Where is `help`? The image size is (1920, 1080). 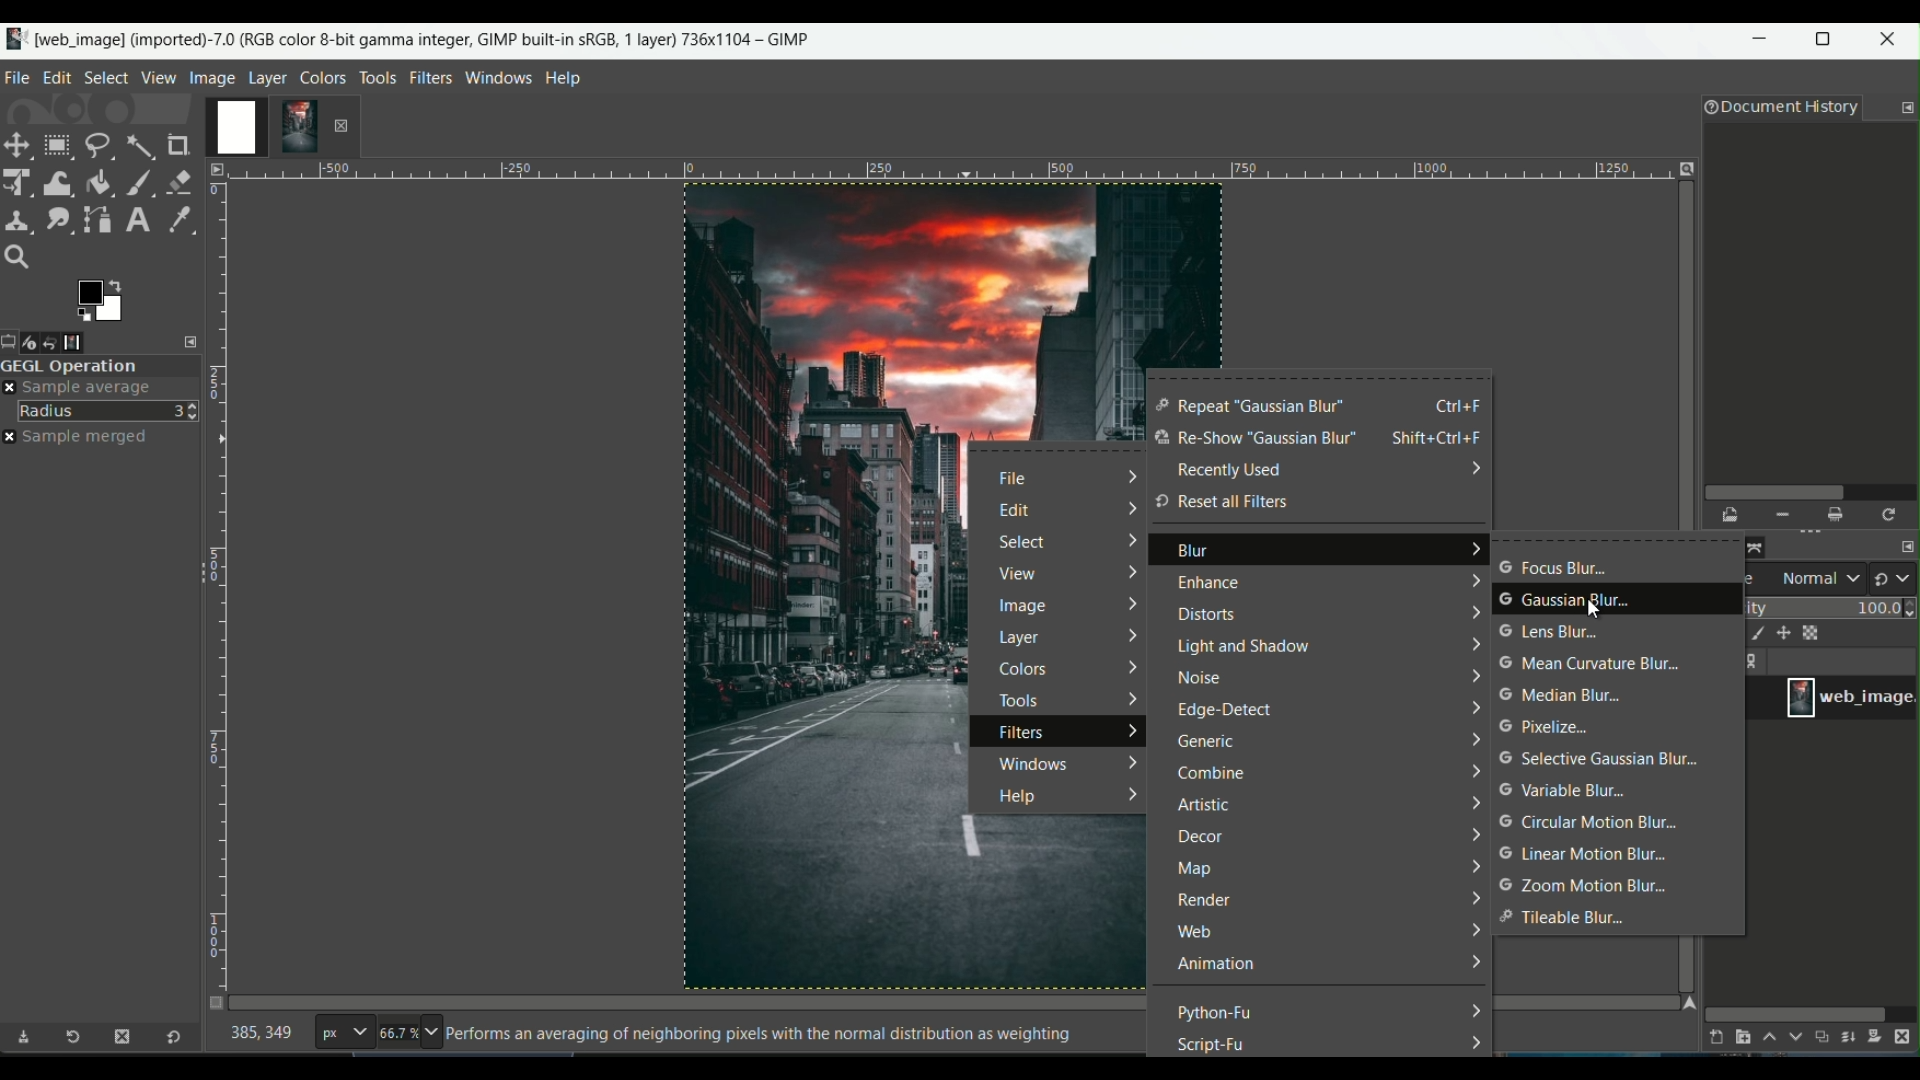
help is located at coordinates (1013, 798).